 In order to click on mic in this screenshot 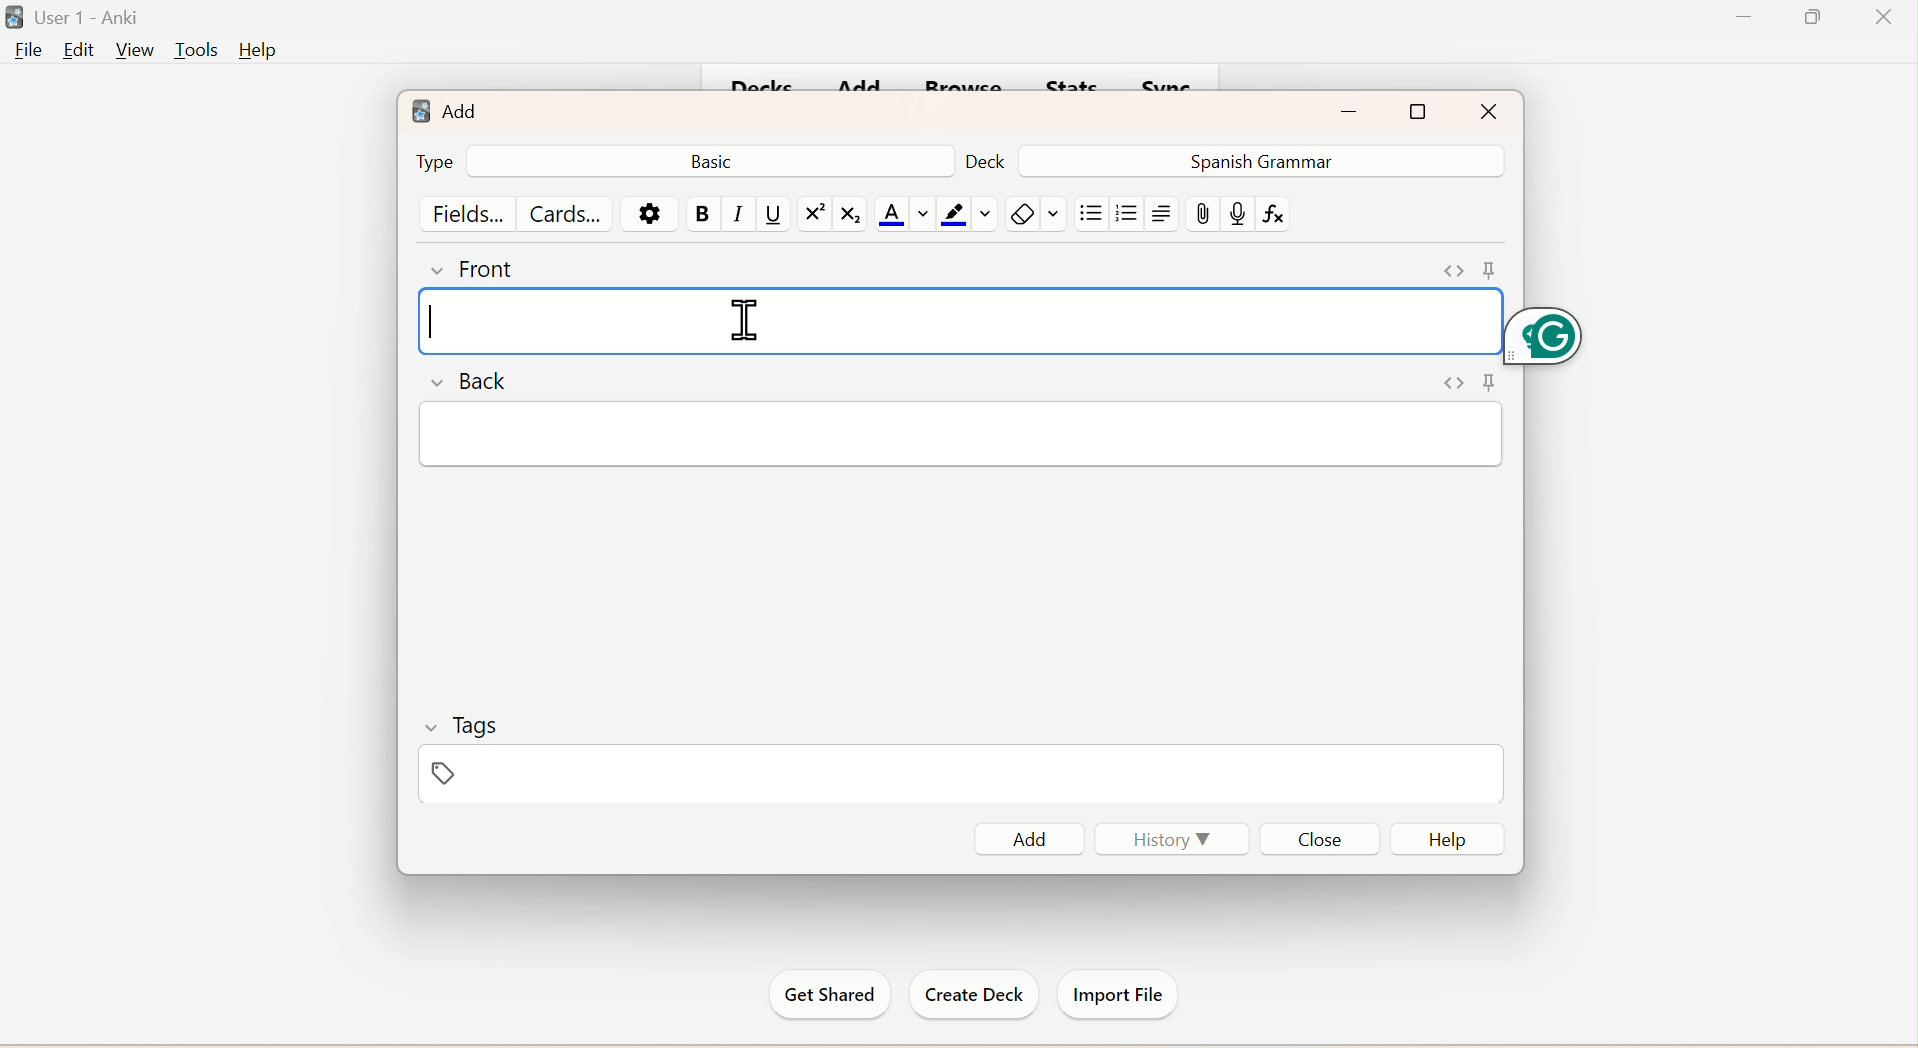, I will do `click(1236, 217)`.